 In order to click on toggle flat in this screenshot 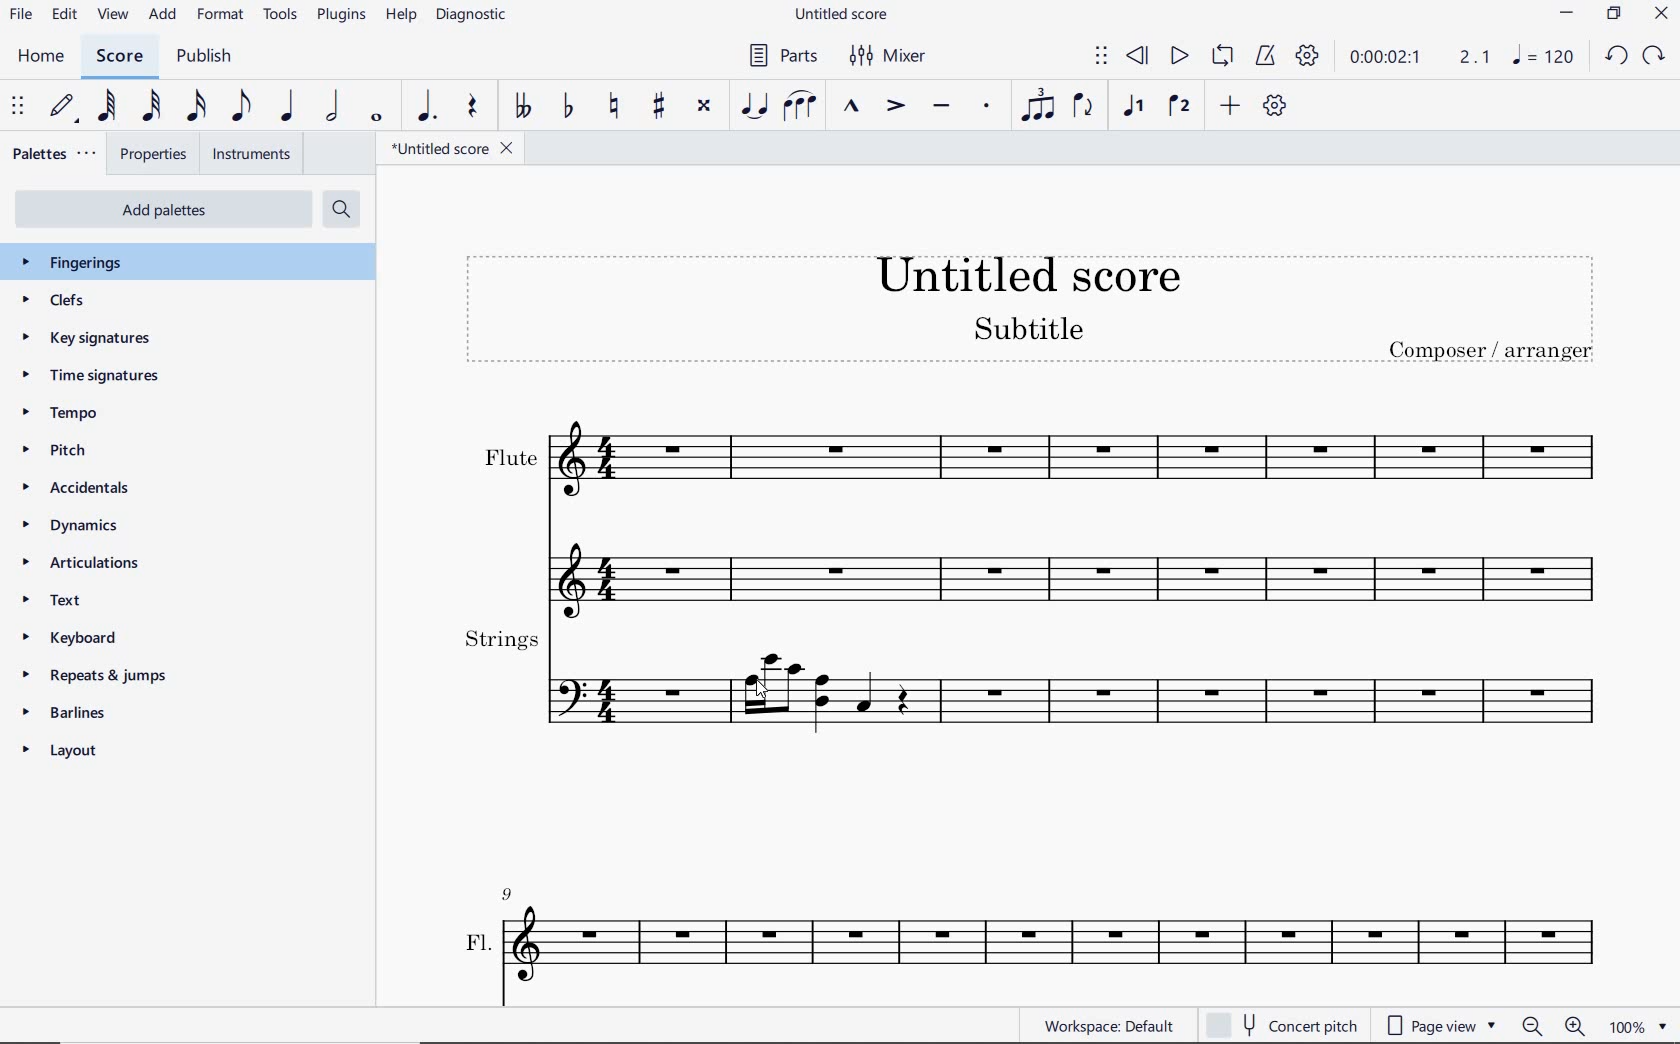, I will do `click(568, 107)`.